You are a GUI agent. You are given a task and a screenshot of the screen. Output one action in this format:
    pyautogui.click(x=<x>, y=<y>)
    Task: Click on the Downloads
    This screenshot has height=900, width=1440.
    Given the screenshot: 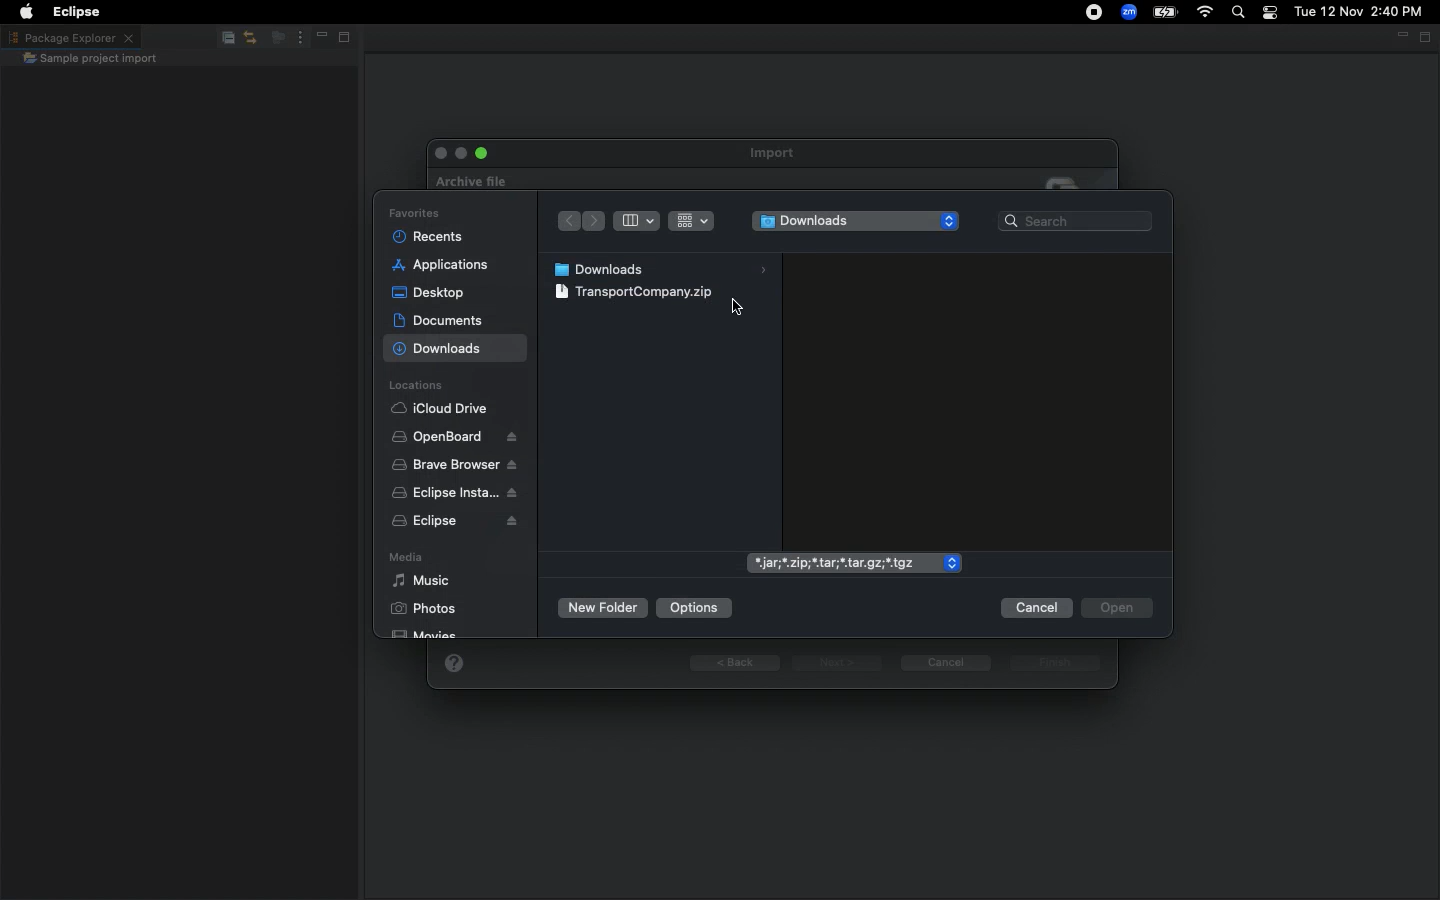 What is the action you would take?
    pyautogui.click(x=447, y=351)
    